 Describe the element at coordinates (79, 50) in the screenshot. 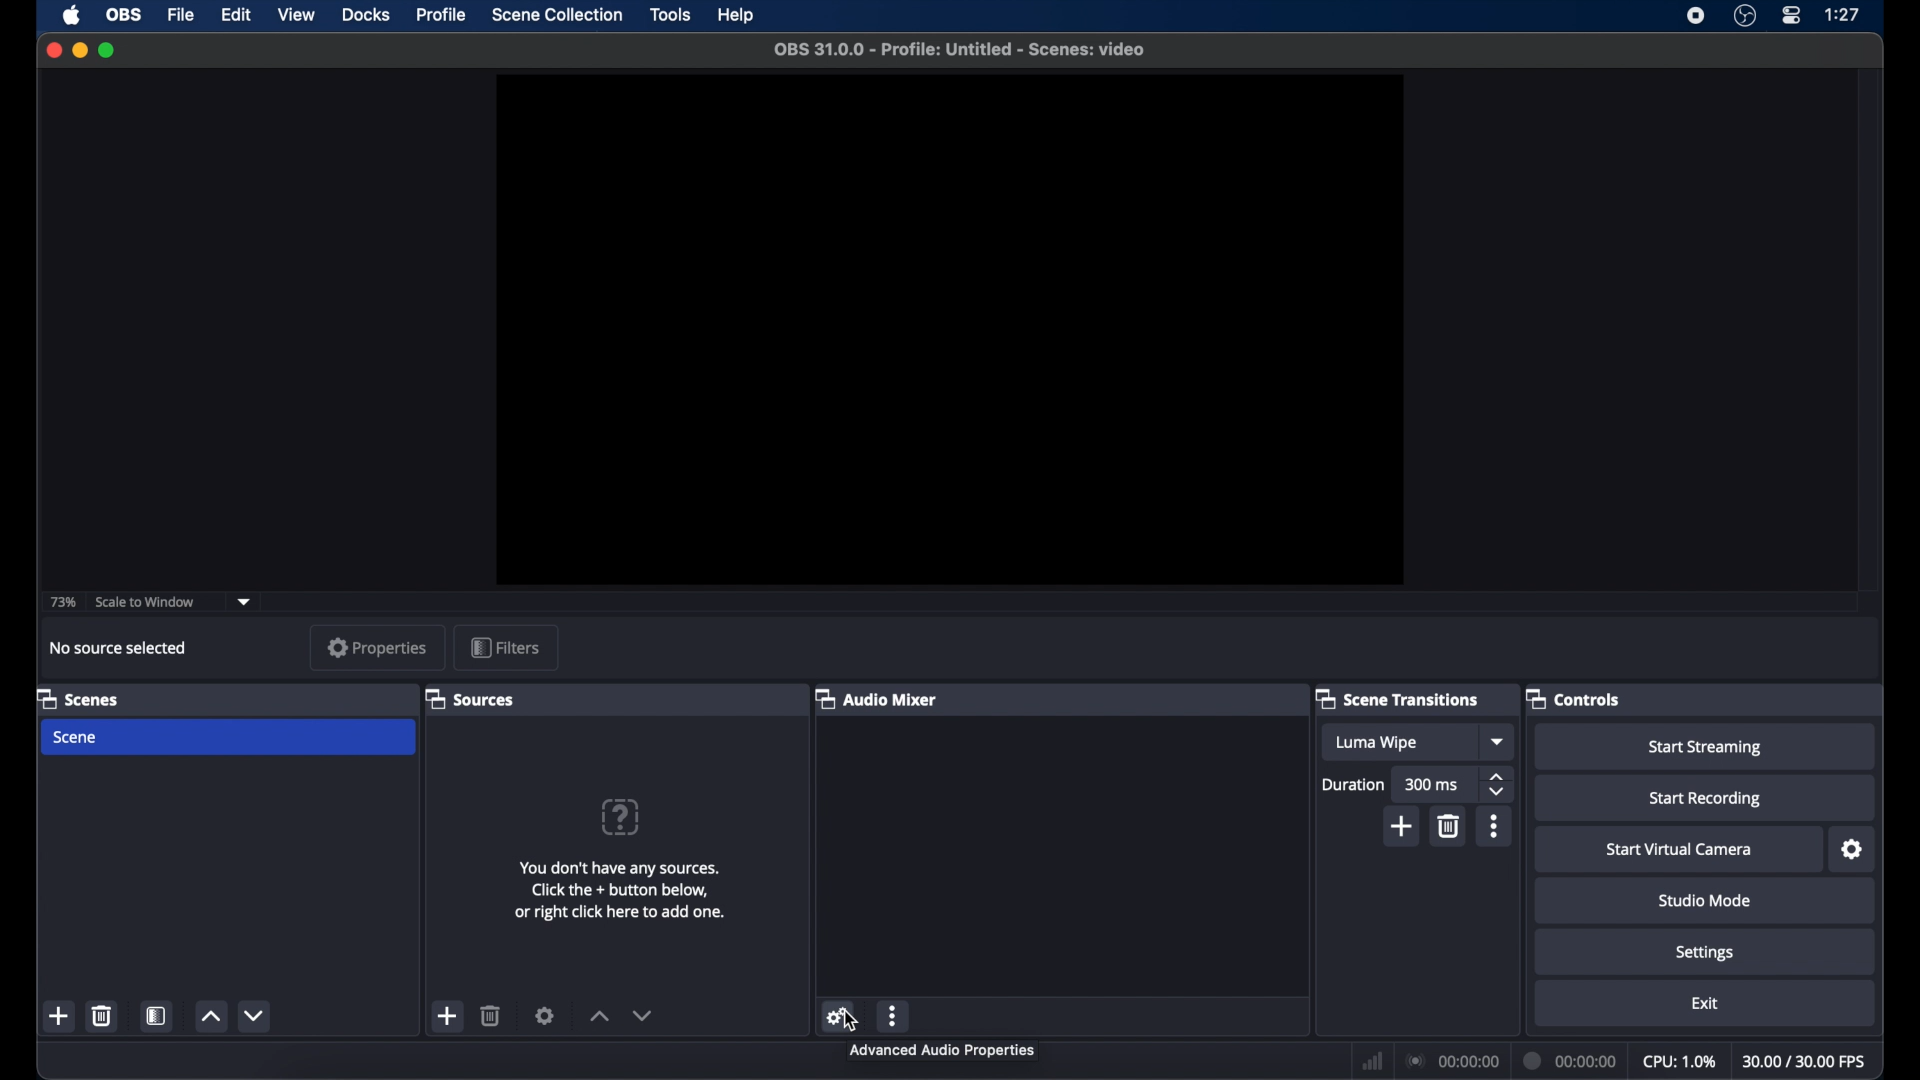

I see `minimize` at that location.